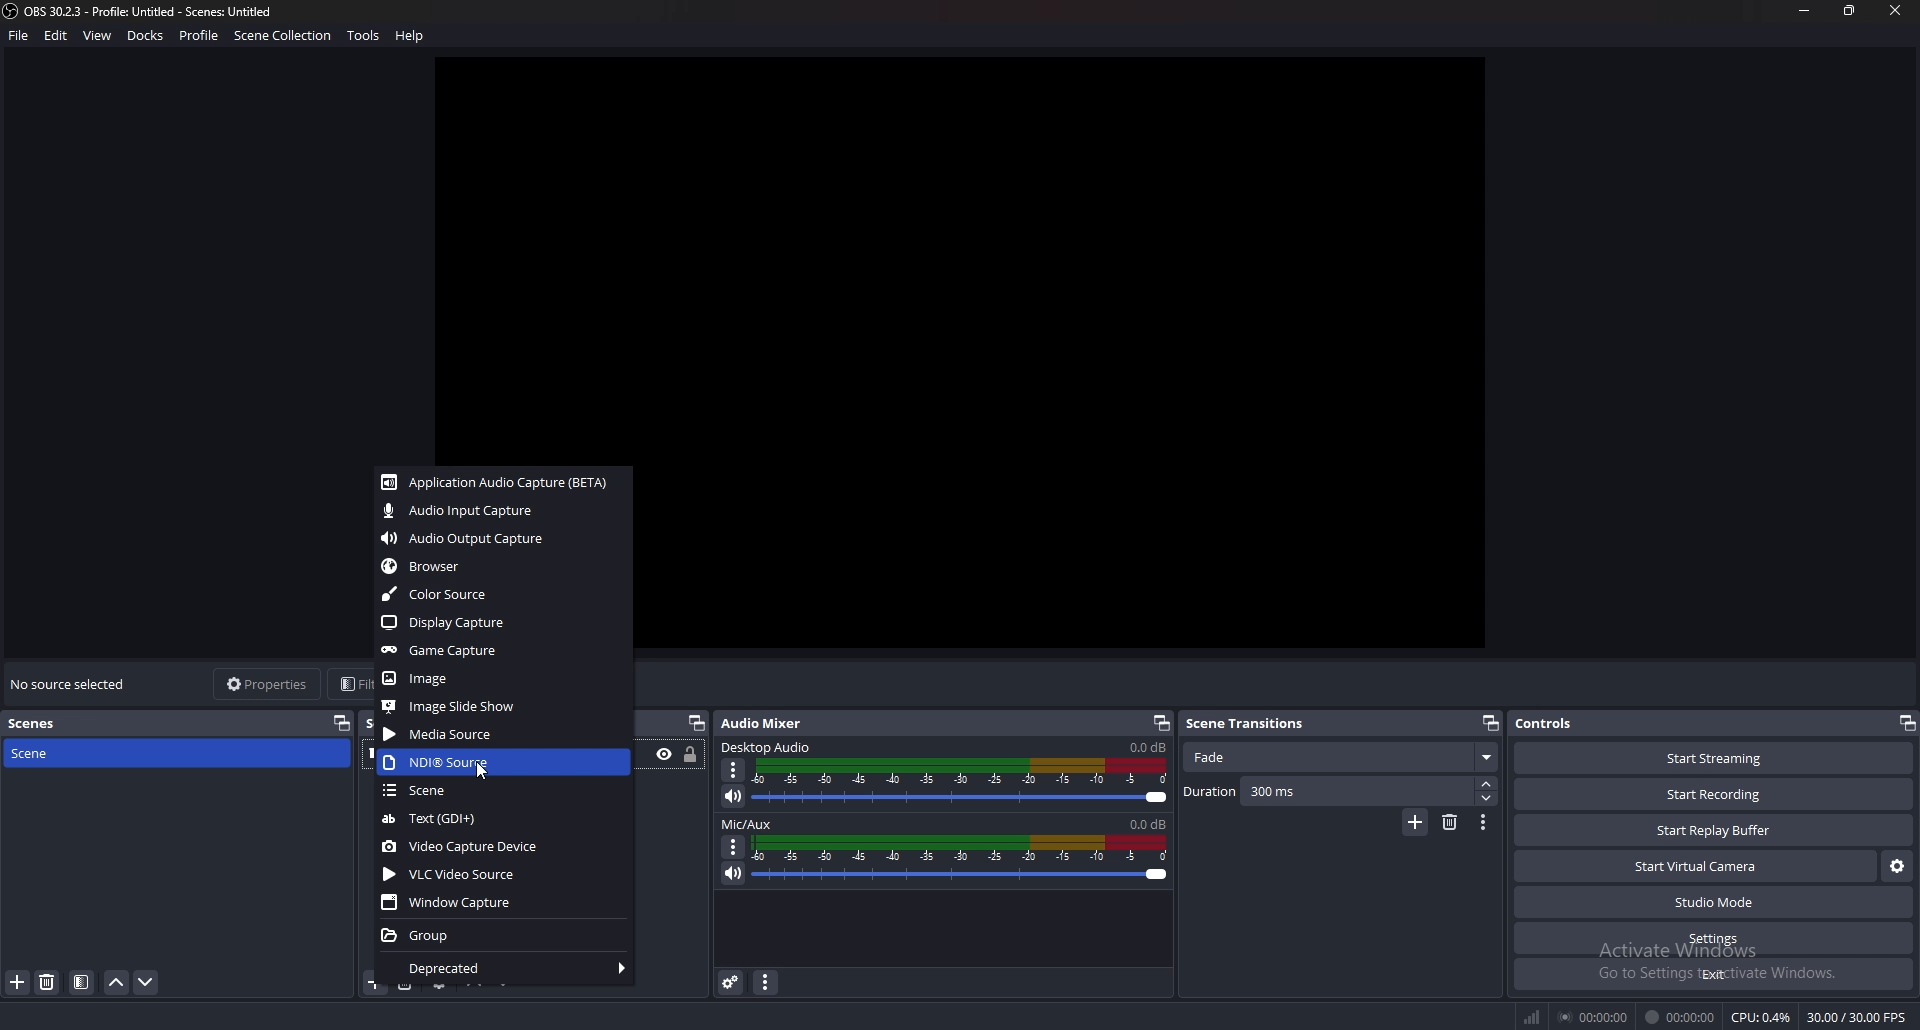 The height and width of the screenshot is (1030, 1920). What do you see at coordinates (1713, 902) in the screenshot?
I see `studio mode` at bounding box center [1713, 902].